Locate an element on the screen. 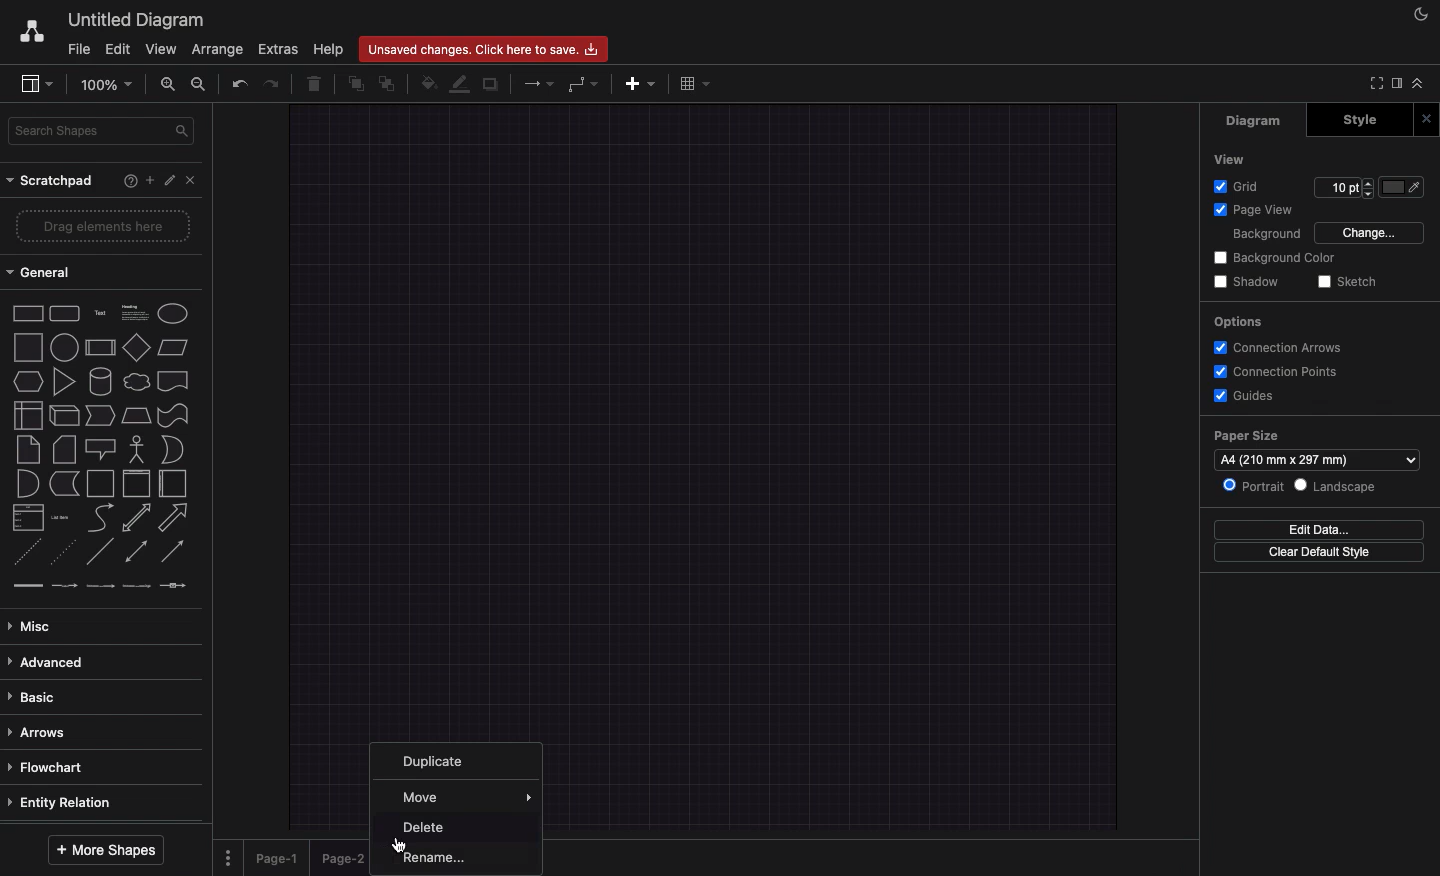 Image resolution: width=1440 pixels, height=876 pixels. Sidebar is located at coordinates (1399, 84).